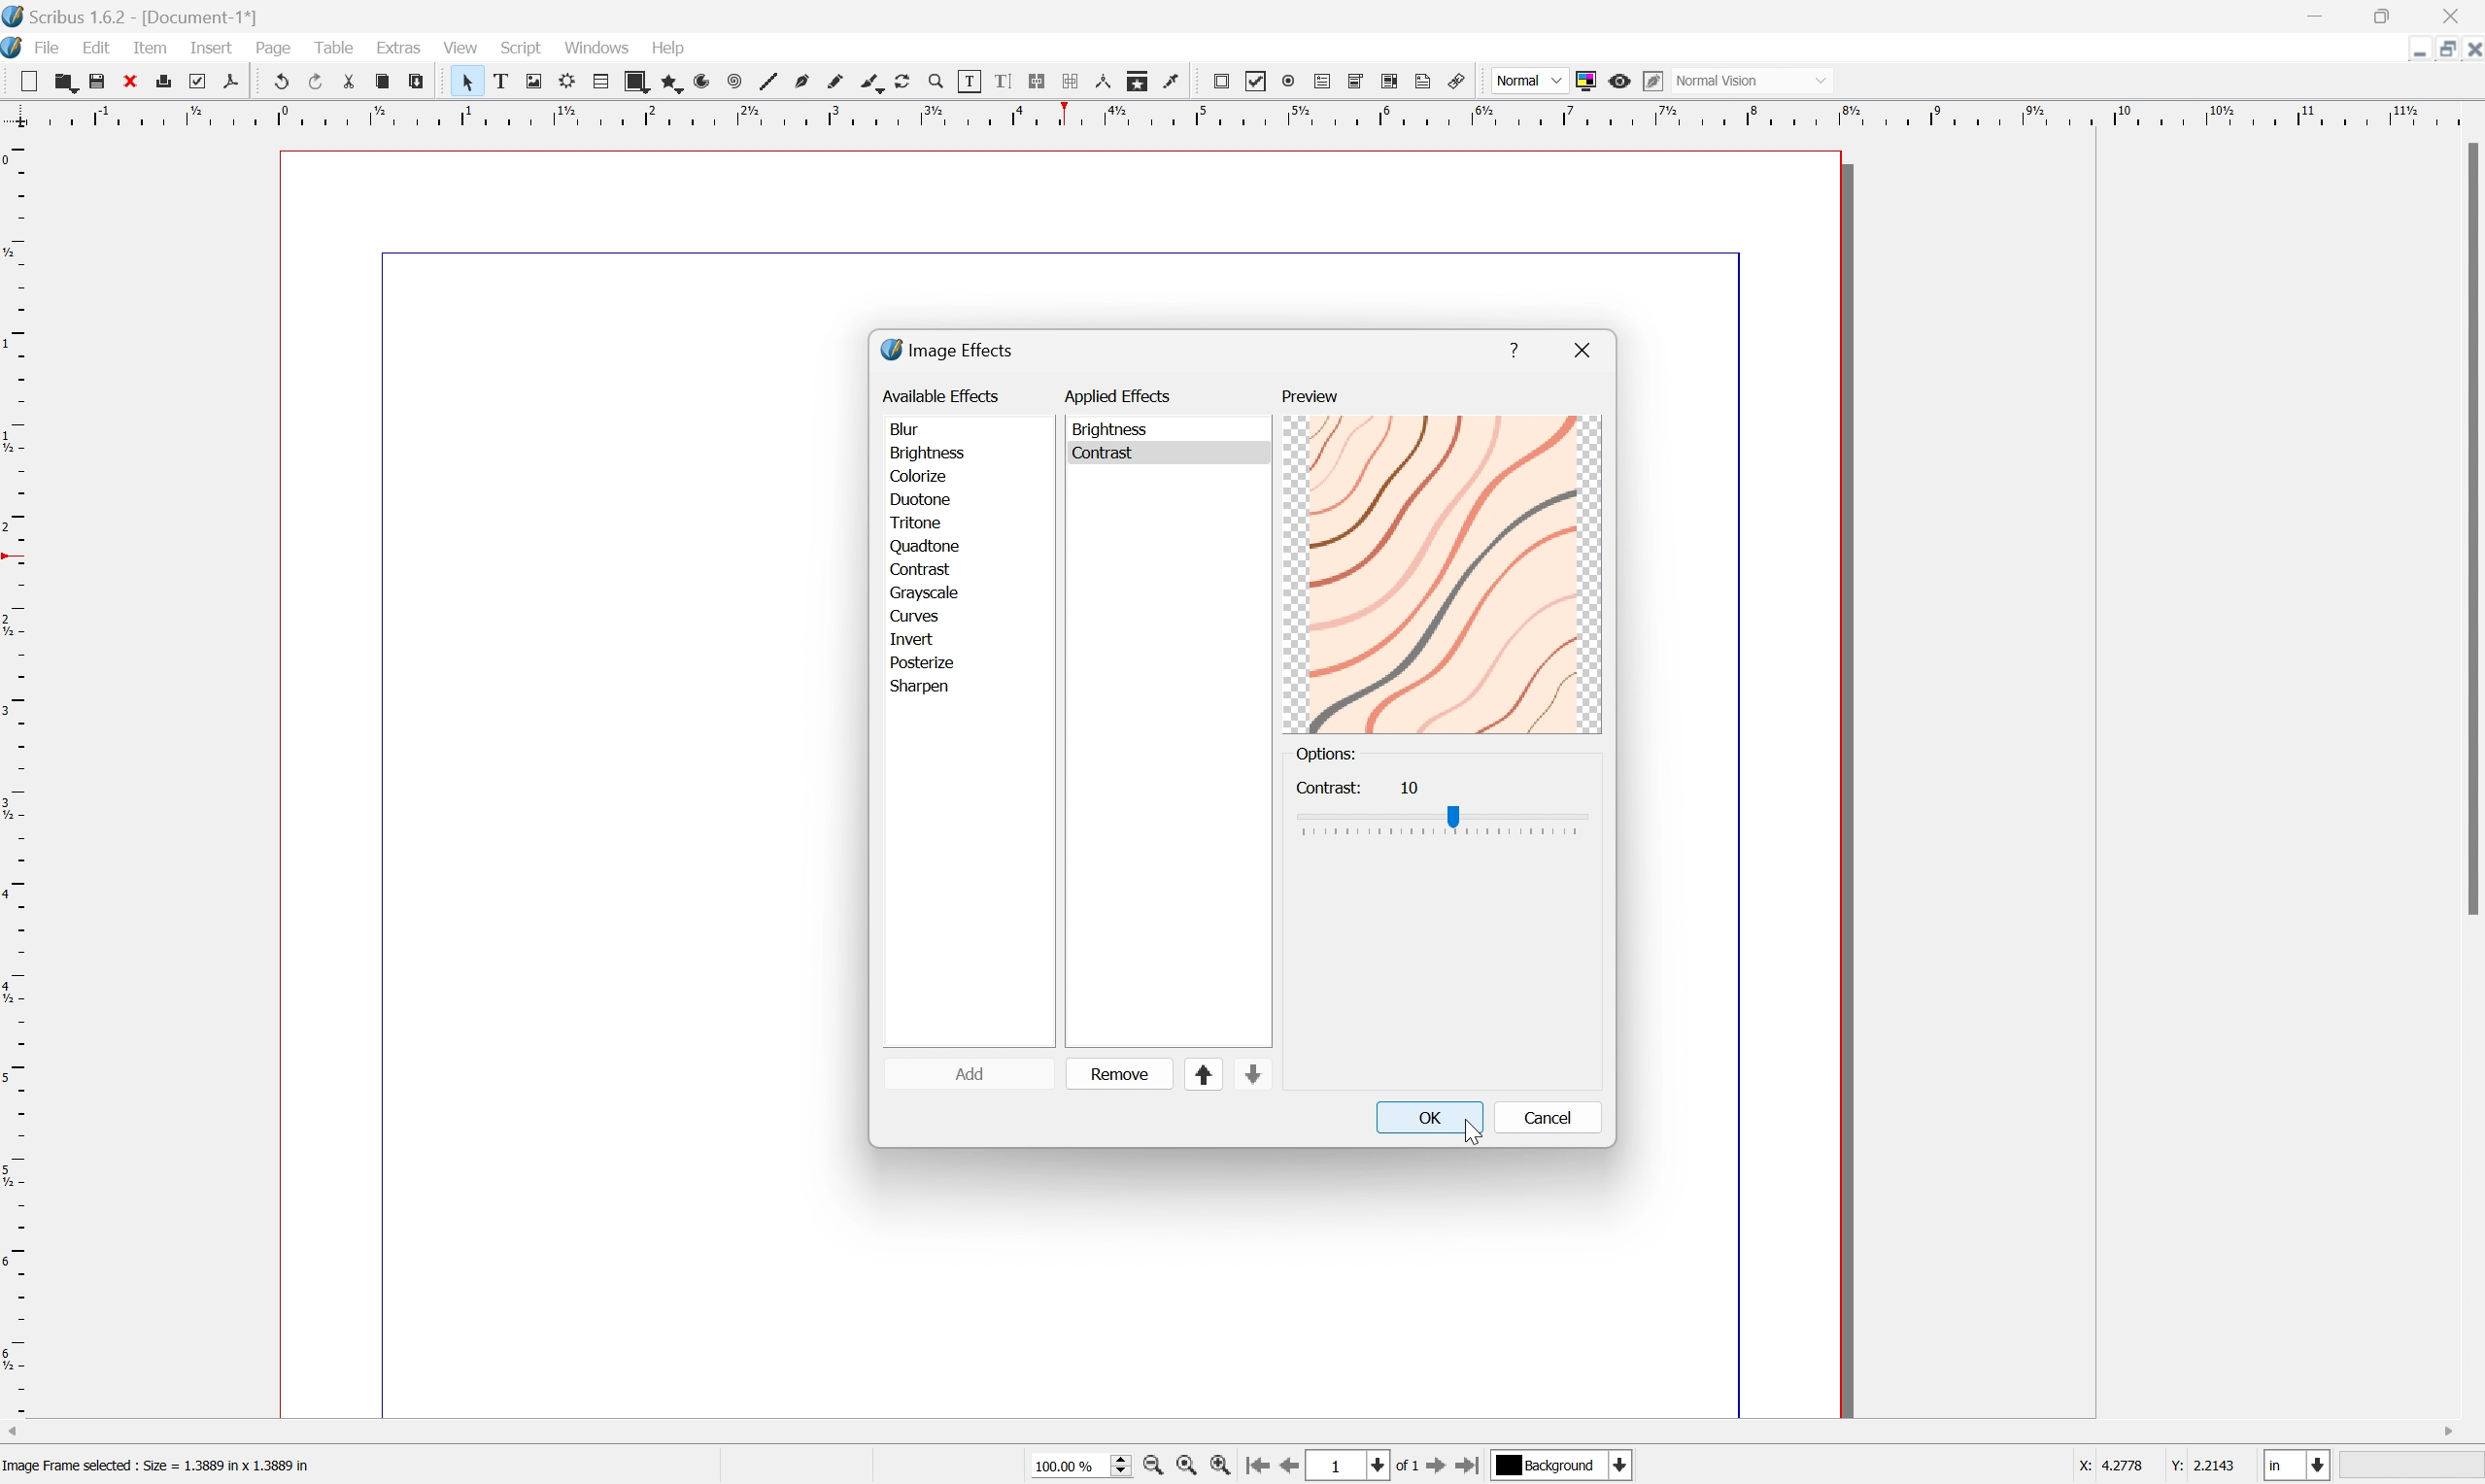  What do you see at coordinates (16, 48) in the screenshot?
I see `Scribus` at bounding box center [16, 48].